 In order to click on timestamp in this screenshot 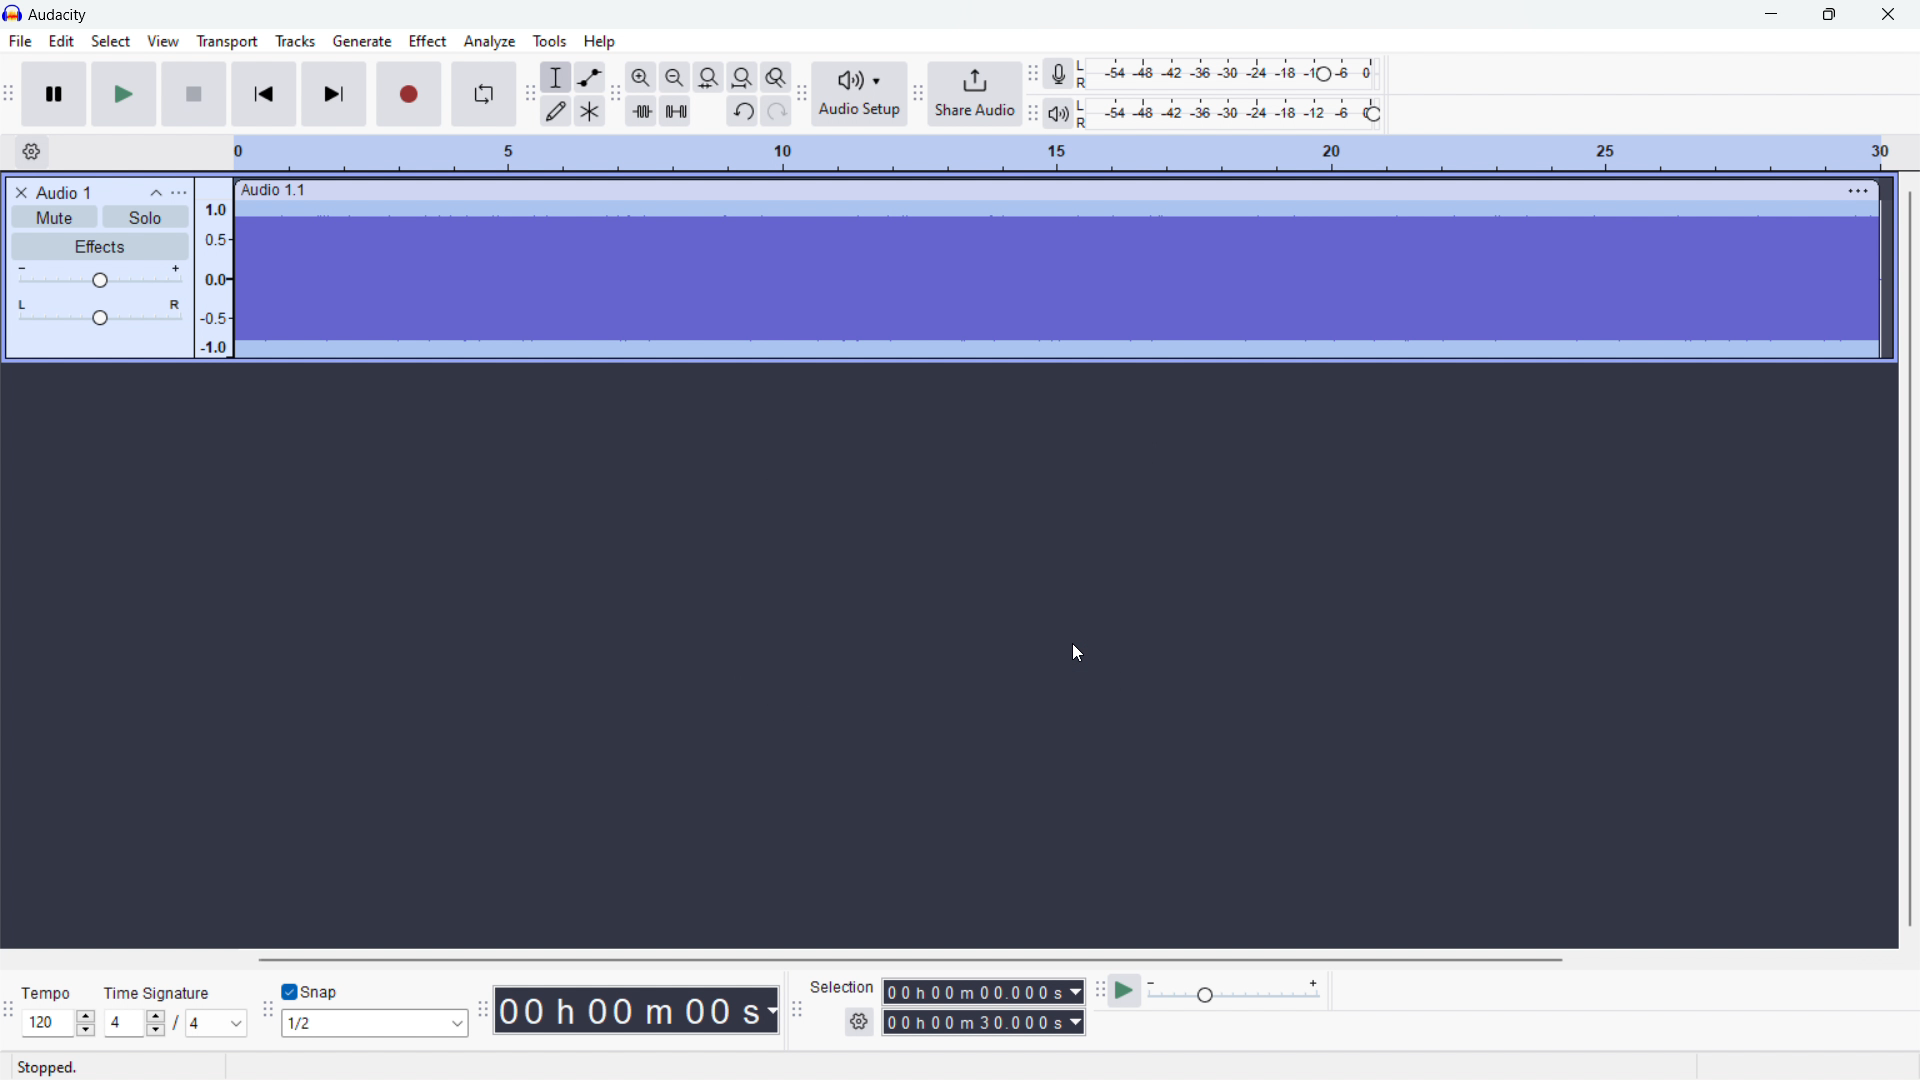, I will do `click(636, 1010)`.